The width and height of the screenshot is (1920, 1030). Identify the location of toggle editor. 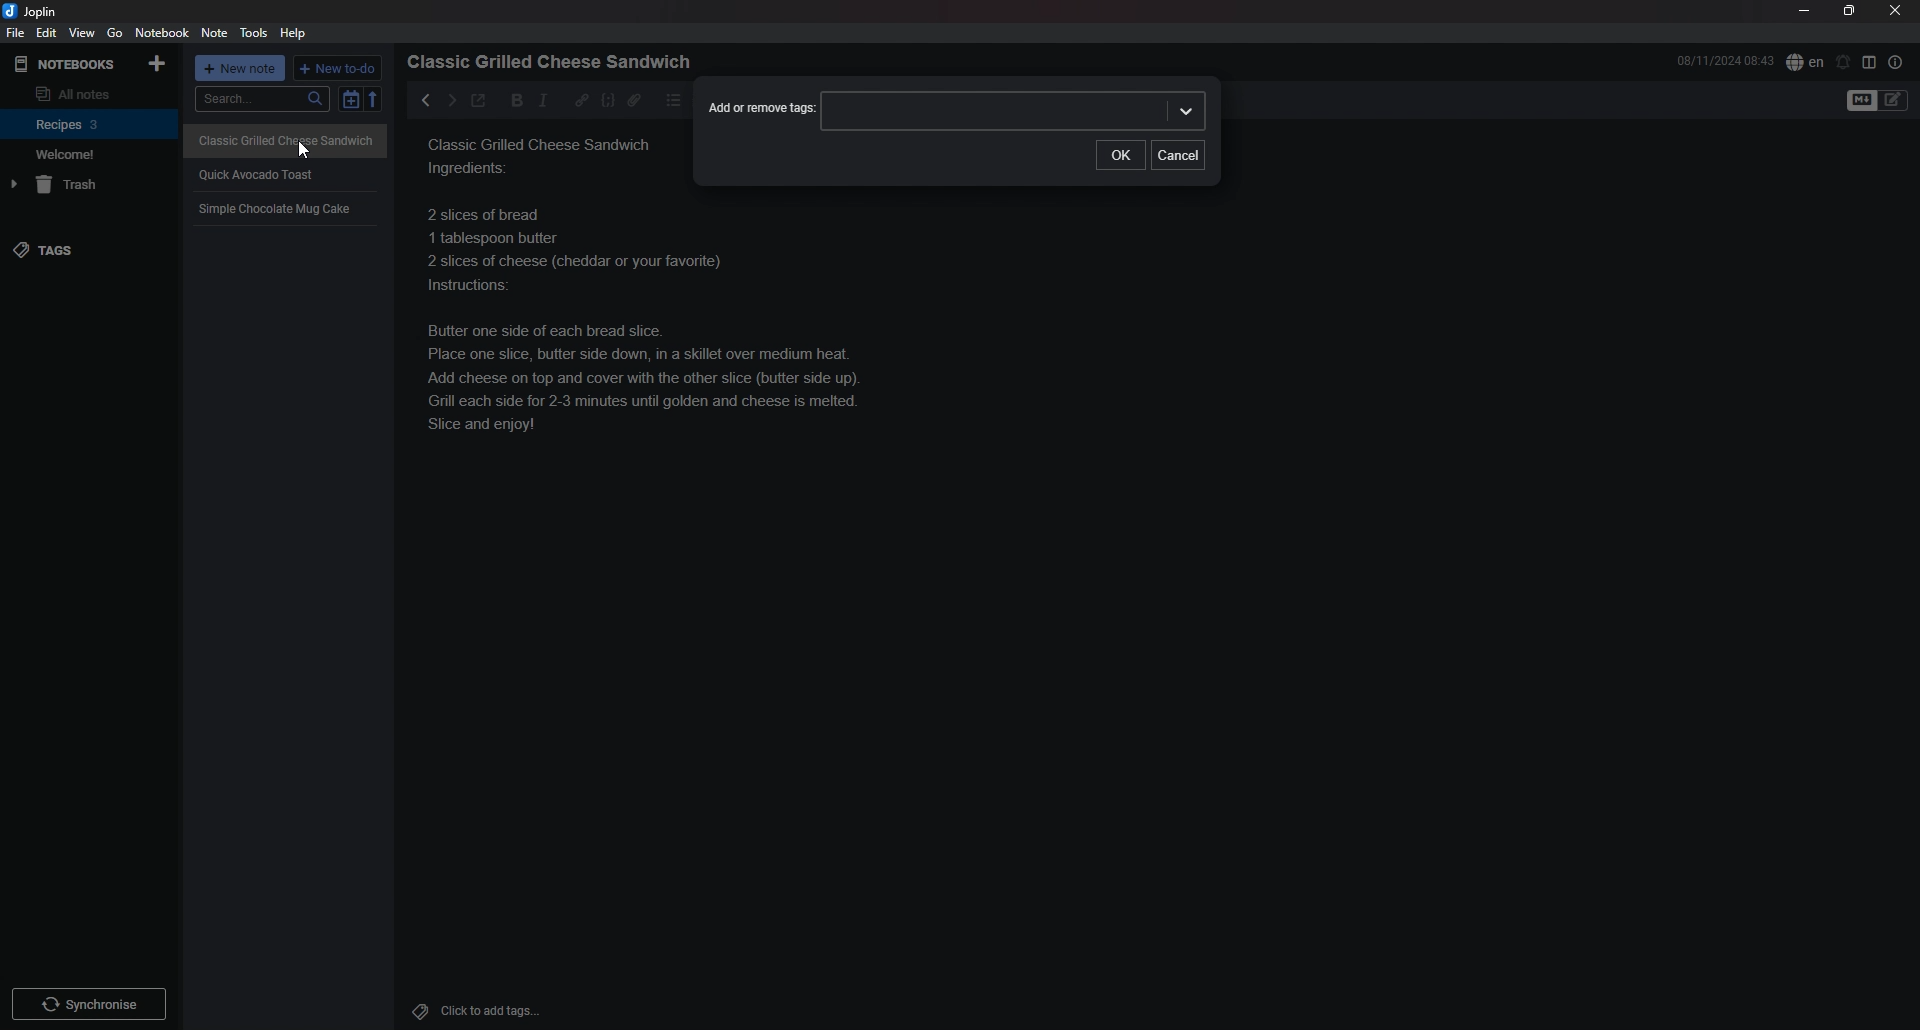
(1878, 101).